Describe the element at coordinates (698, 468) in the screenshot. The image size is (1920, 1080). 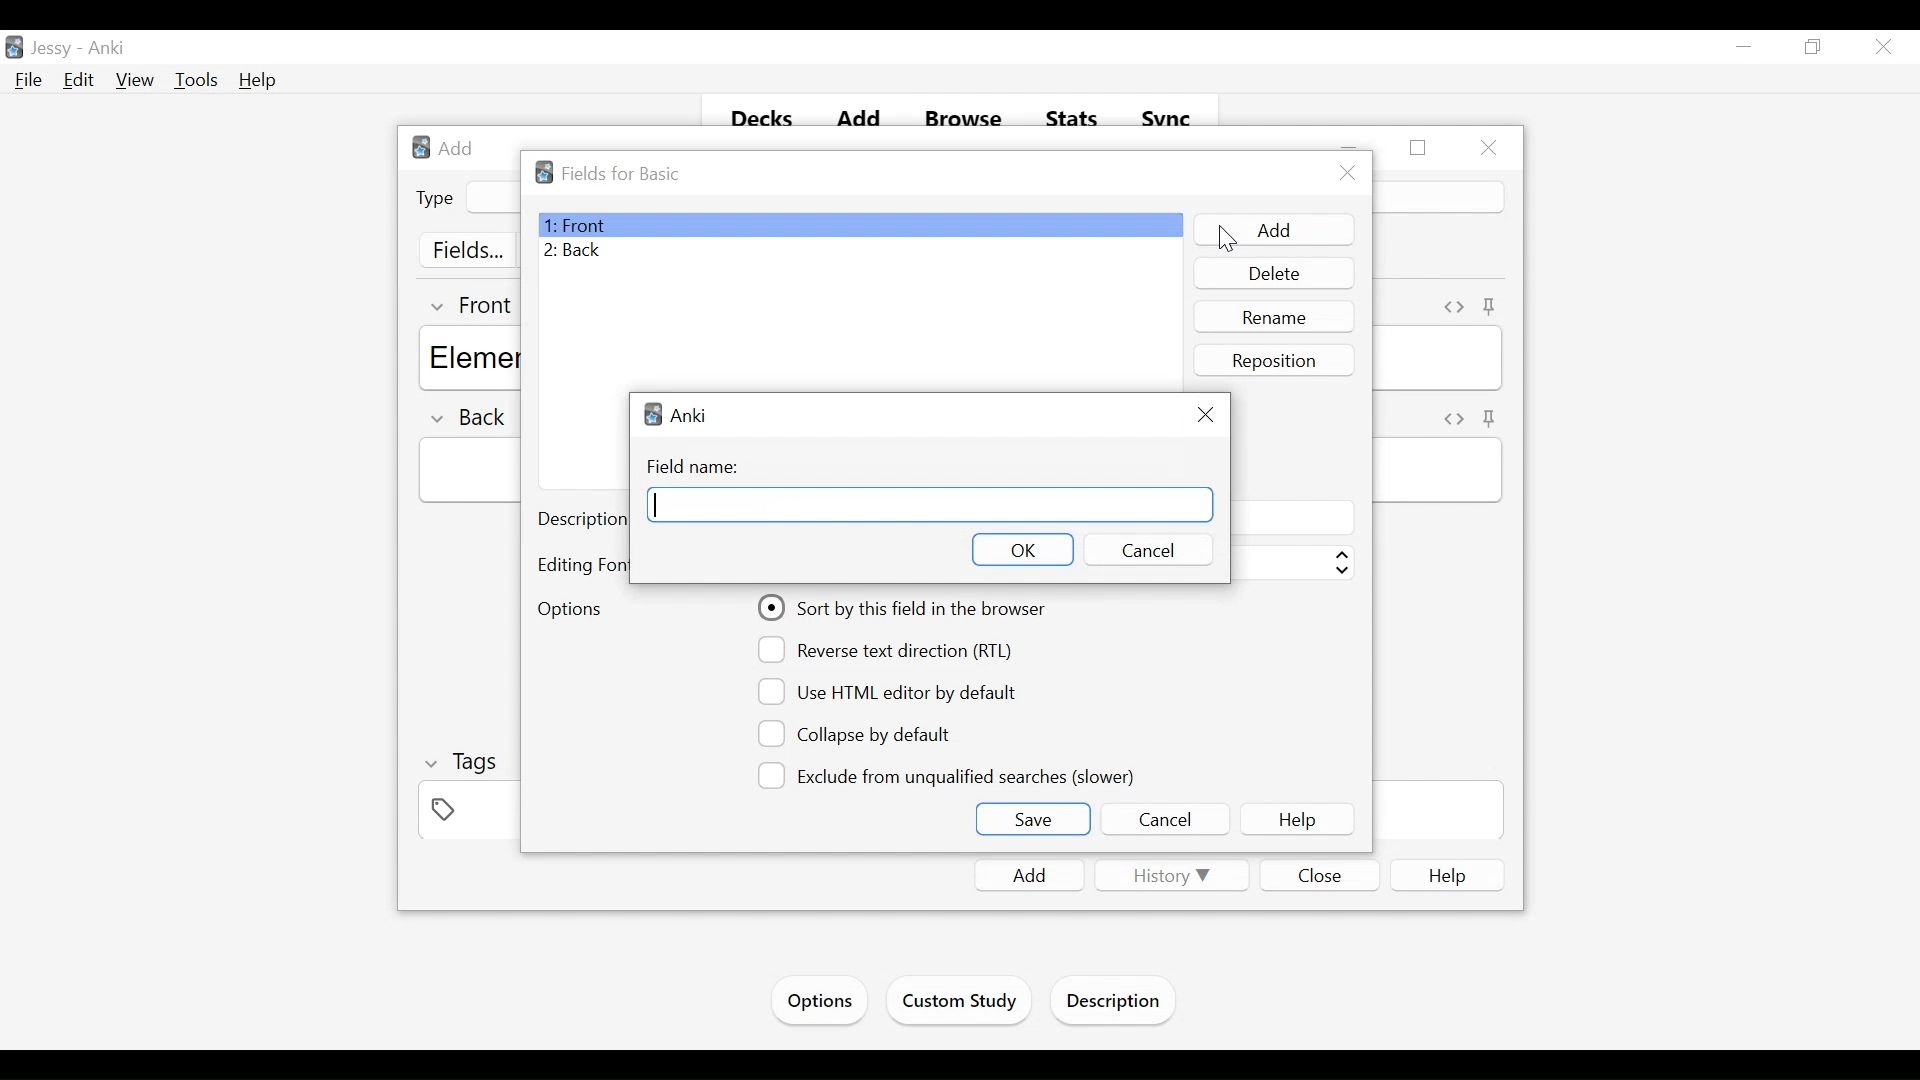
I see `Field Name` at that location.